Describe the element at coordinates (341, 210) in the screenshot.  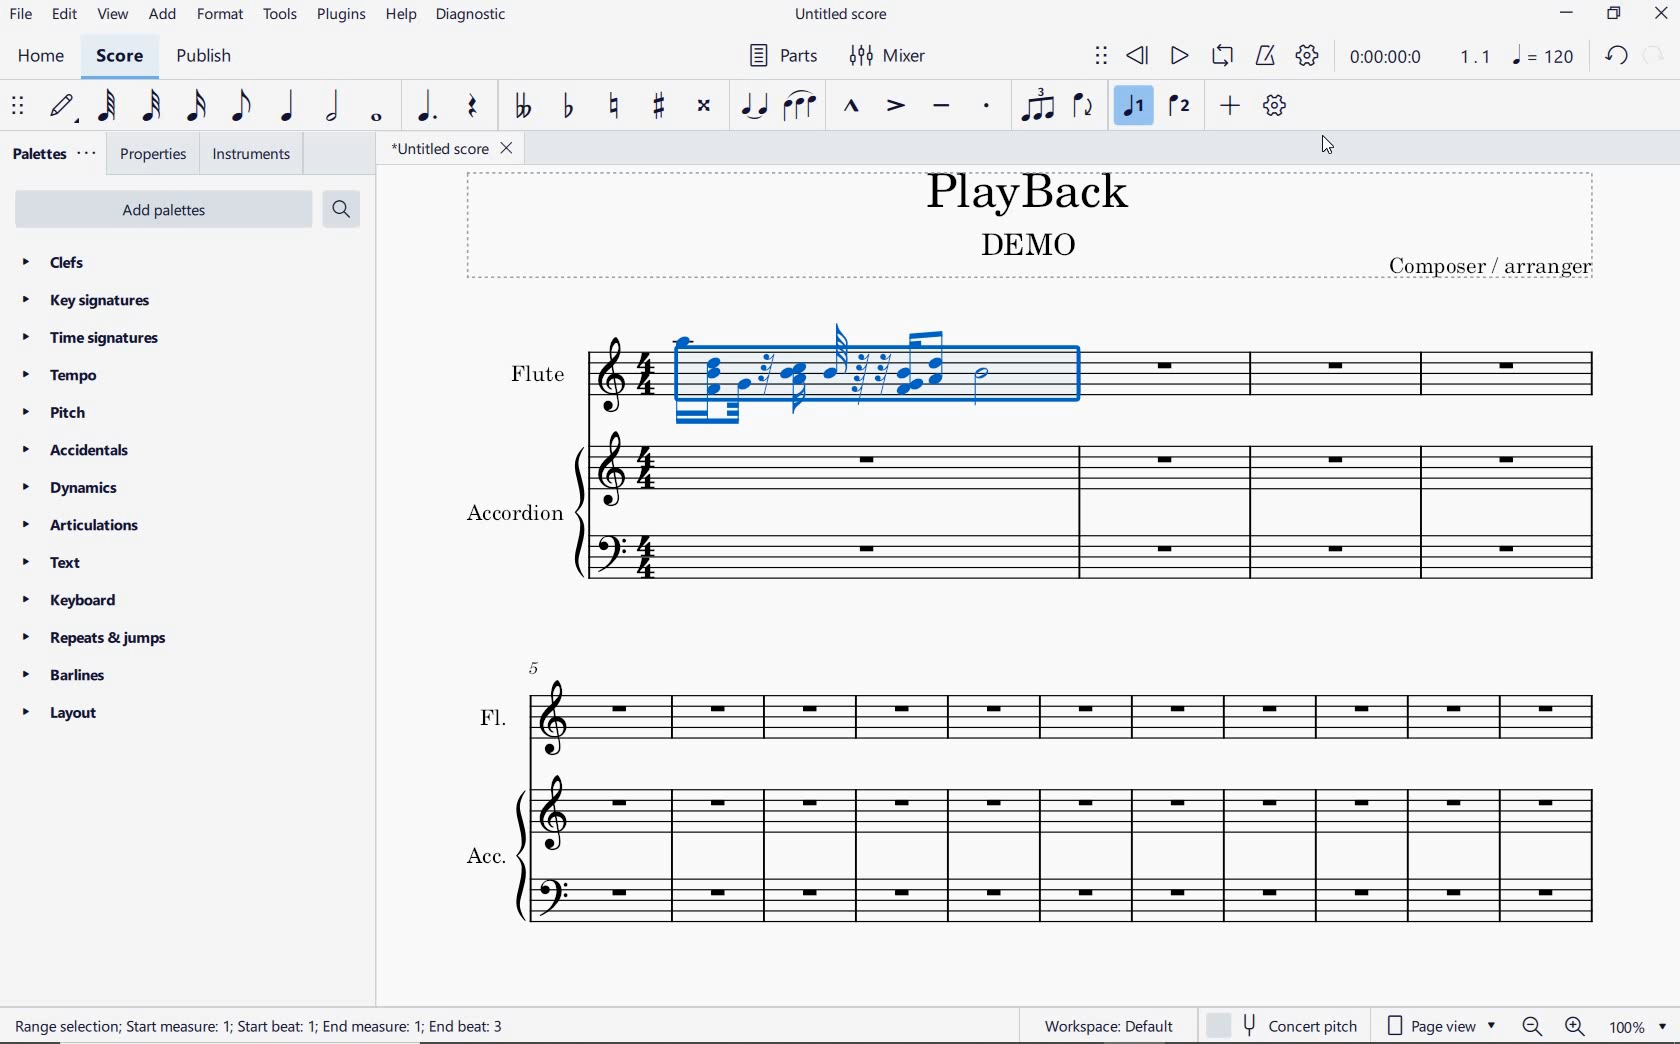
I see `search palettes` at that location.